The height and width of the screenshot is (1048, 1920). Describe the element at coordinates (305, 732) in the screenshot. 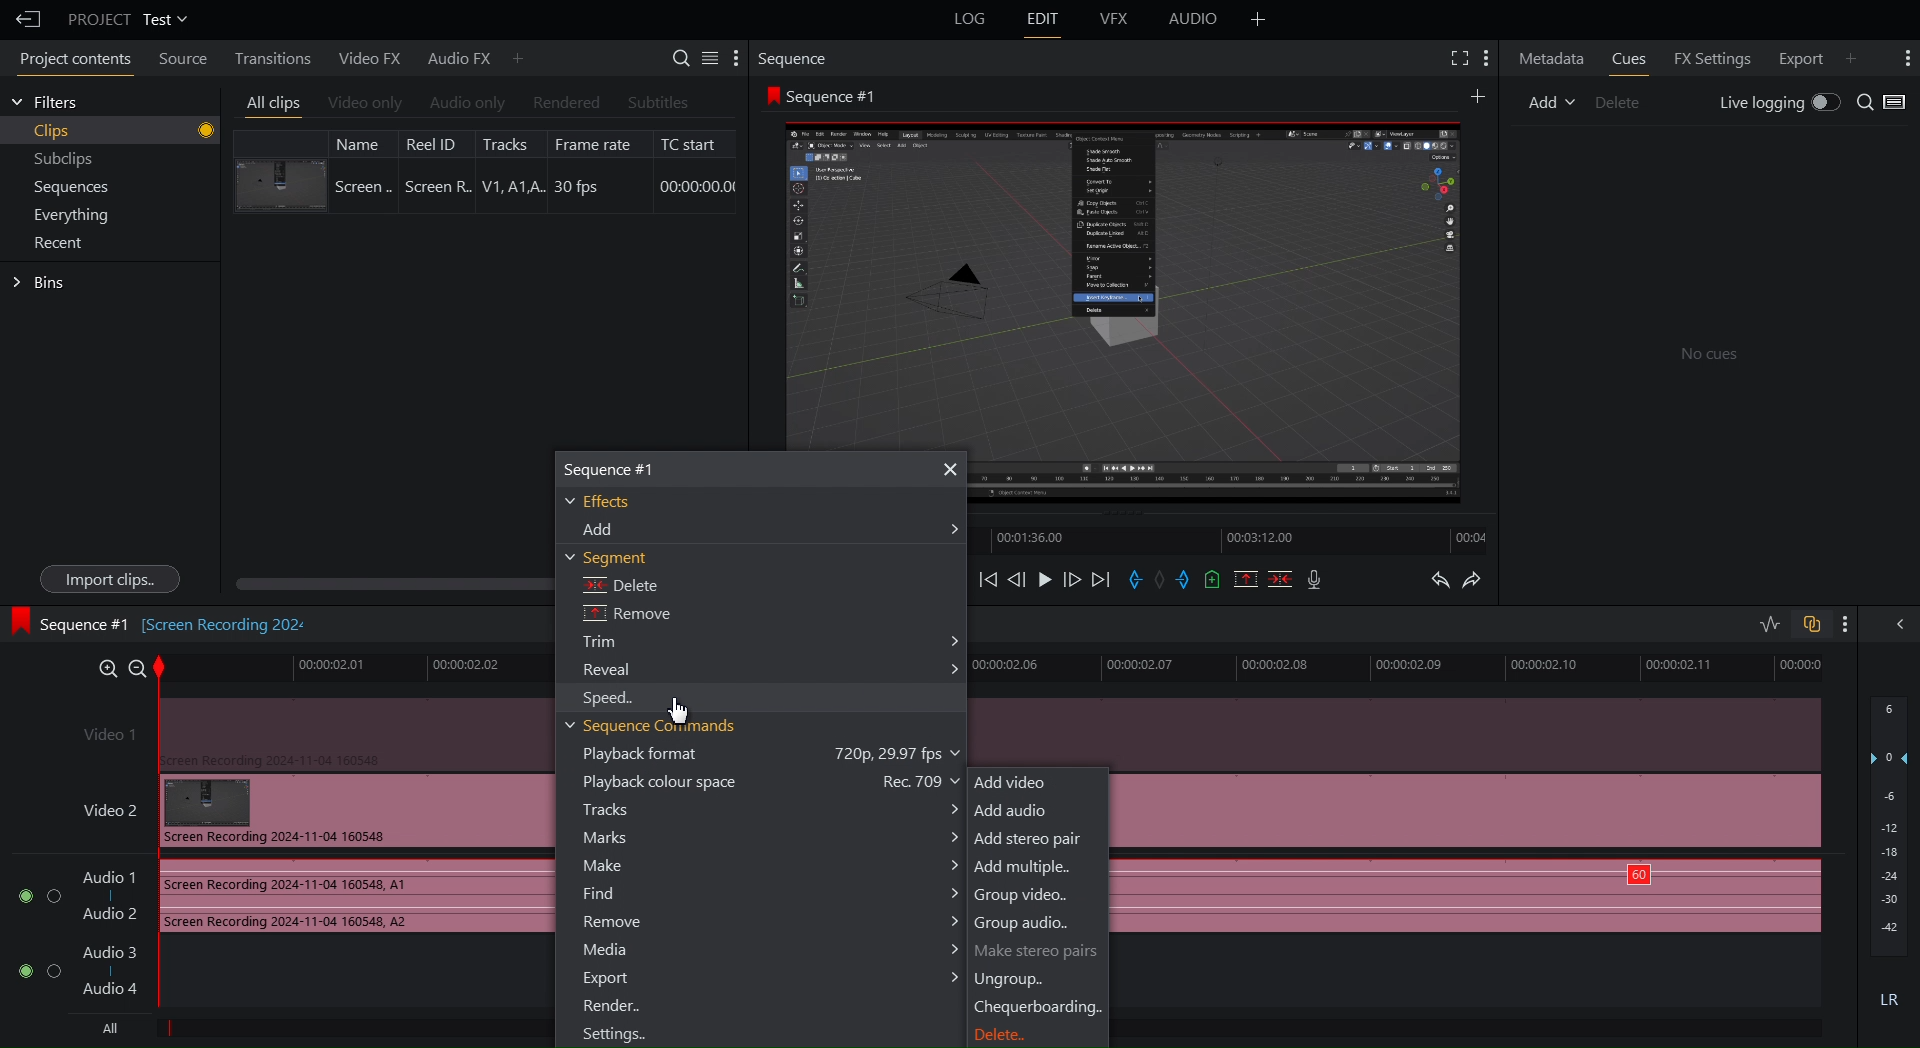

I see `Video 1` at that location.